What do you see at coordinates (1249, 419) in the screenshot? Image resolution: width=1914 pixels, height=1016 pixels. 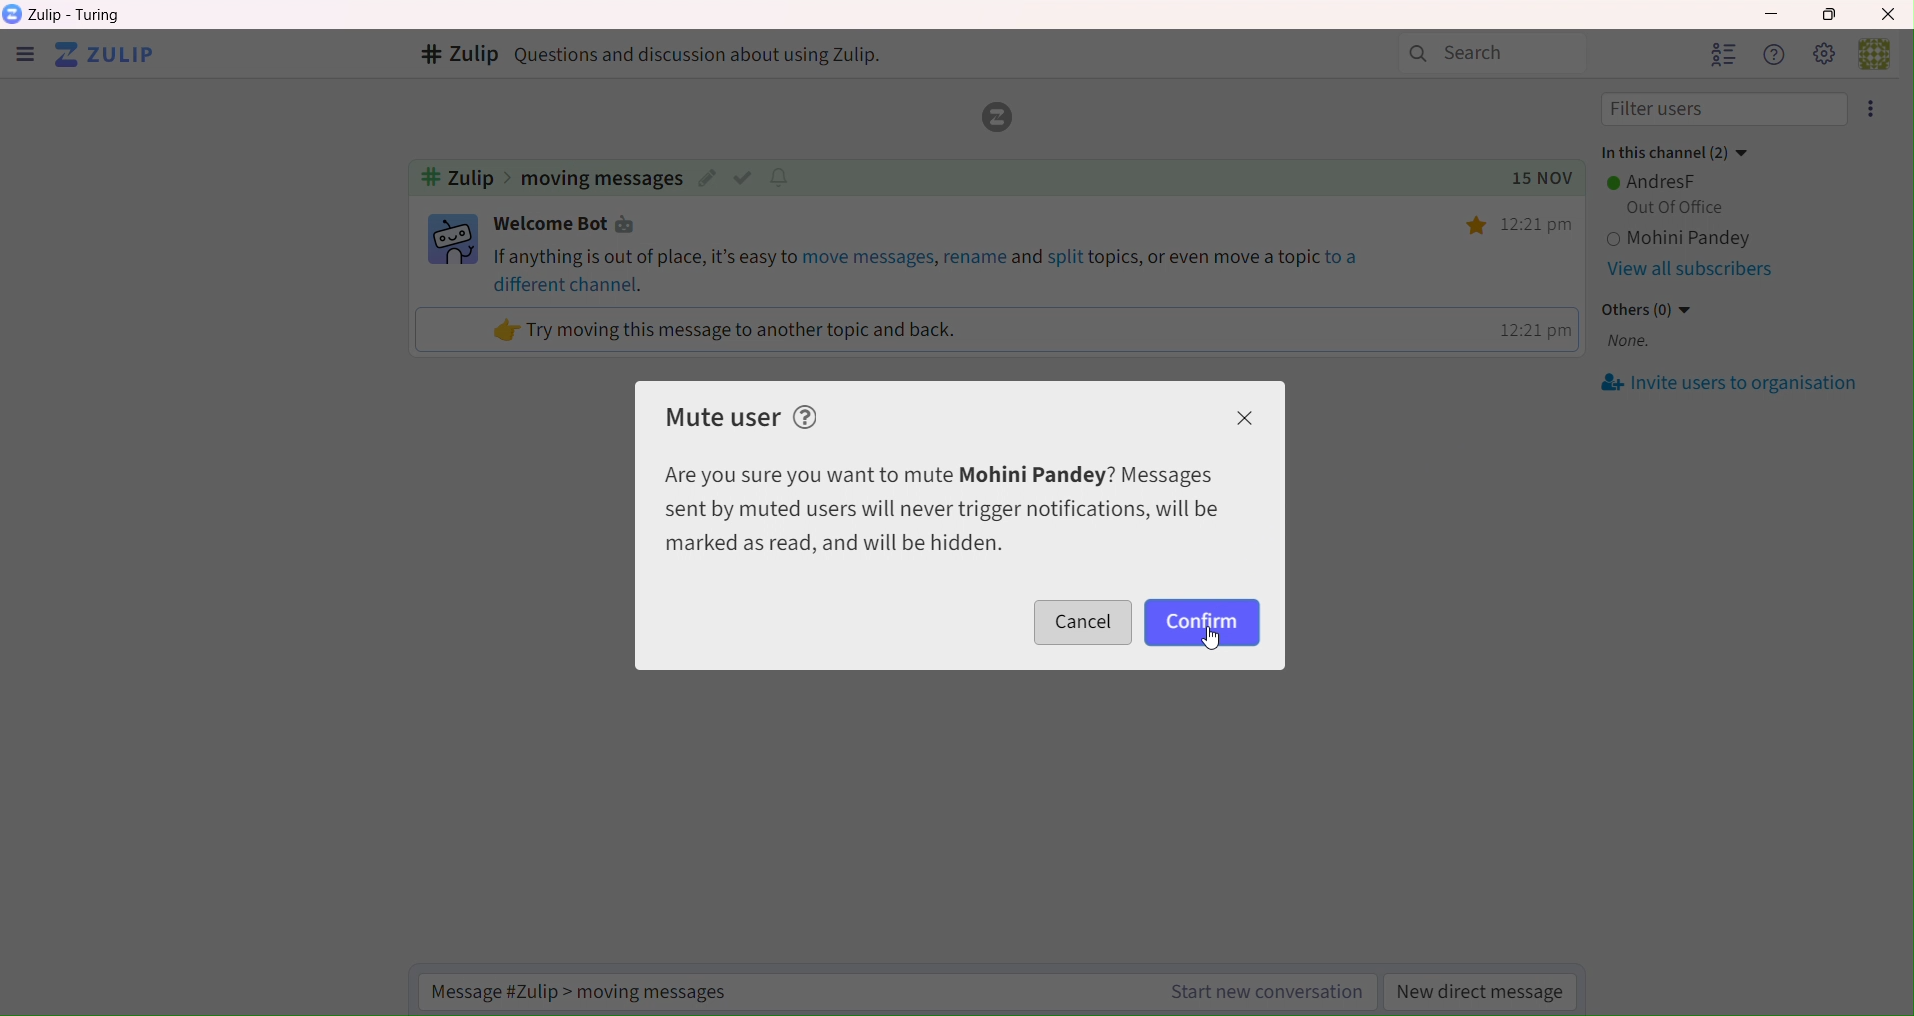 I see `close` at bounding box center [1249, 419].